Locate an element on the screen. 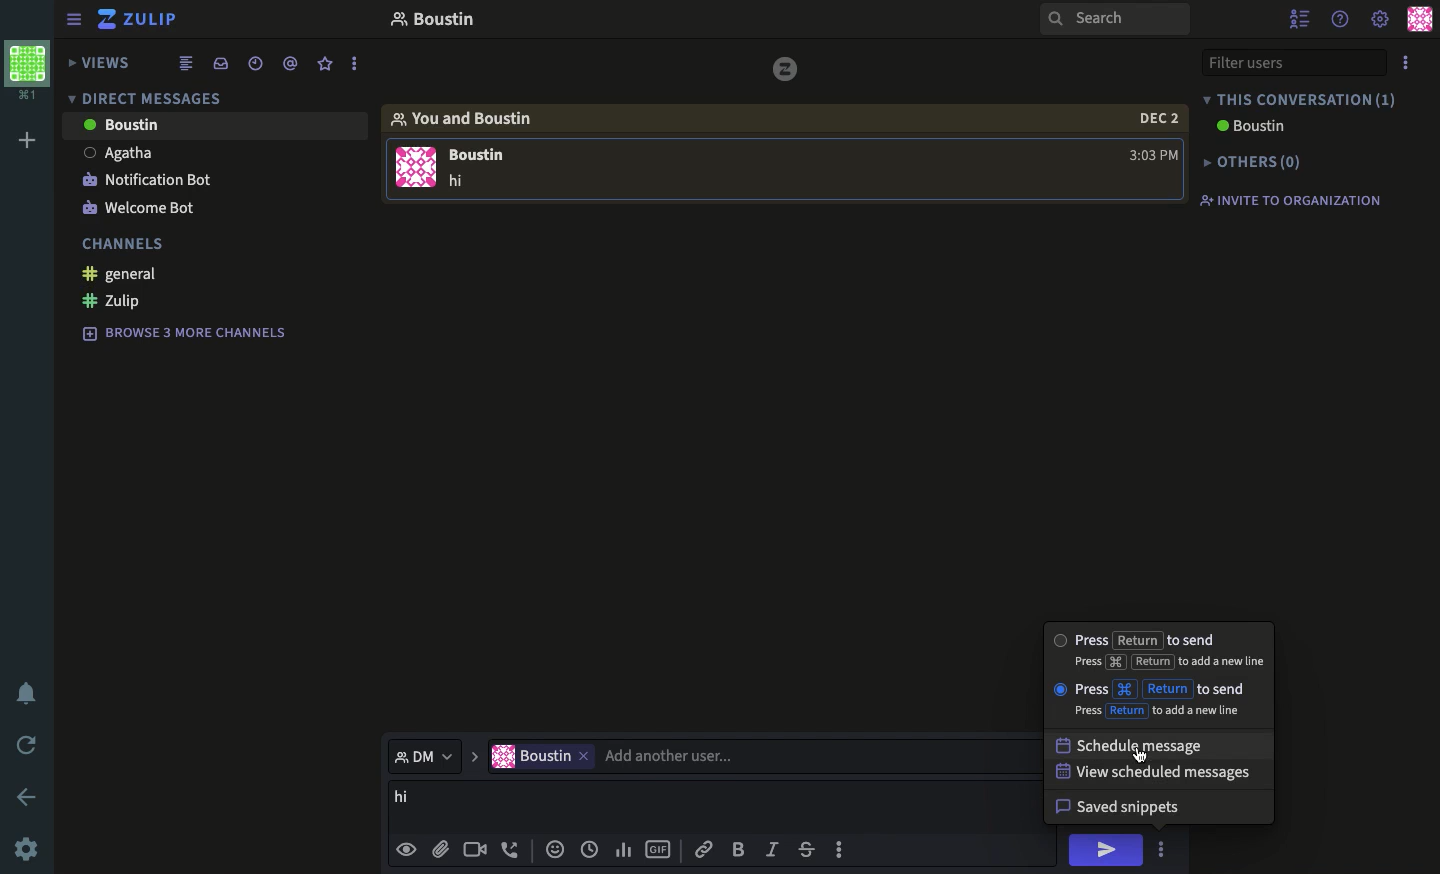 This screenshot has height=874, width=1440. press return to send press "cut" return to add new live is located at coordinates (1158, 650).